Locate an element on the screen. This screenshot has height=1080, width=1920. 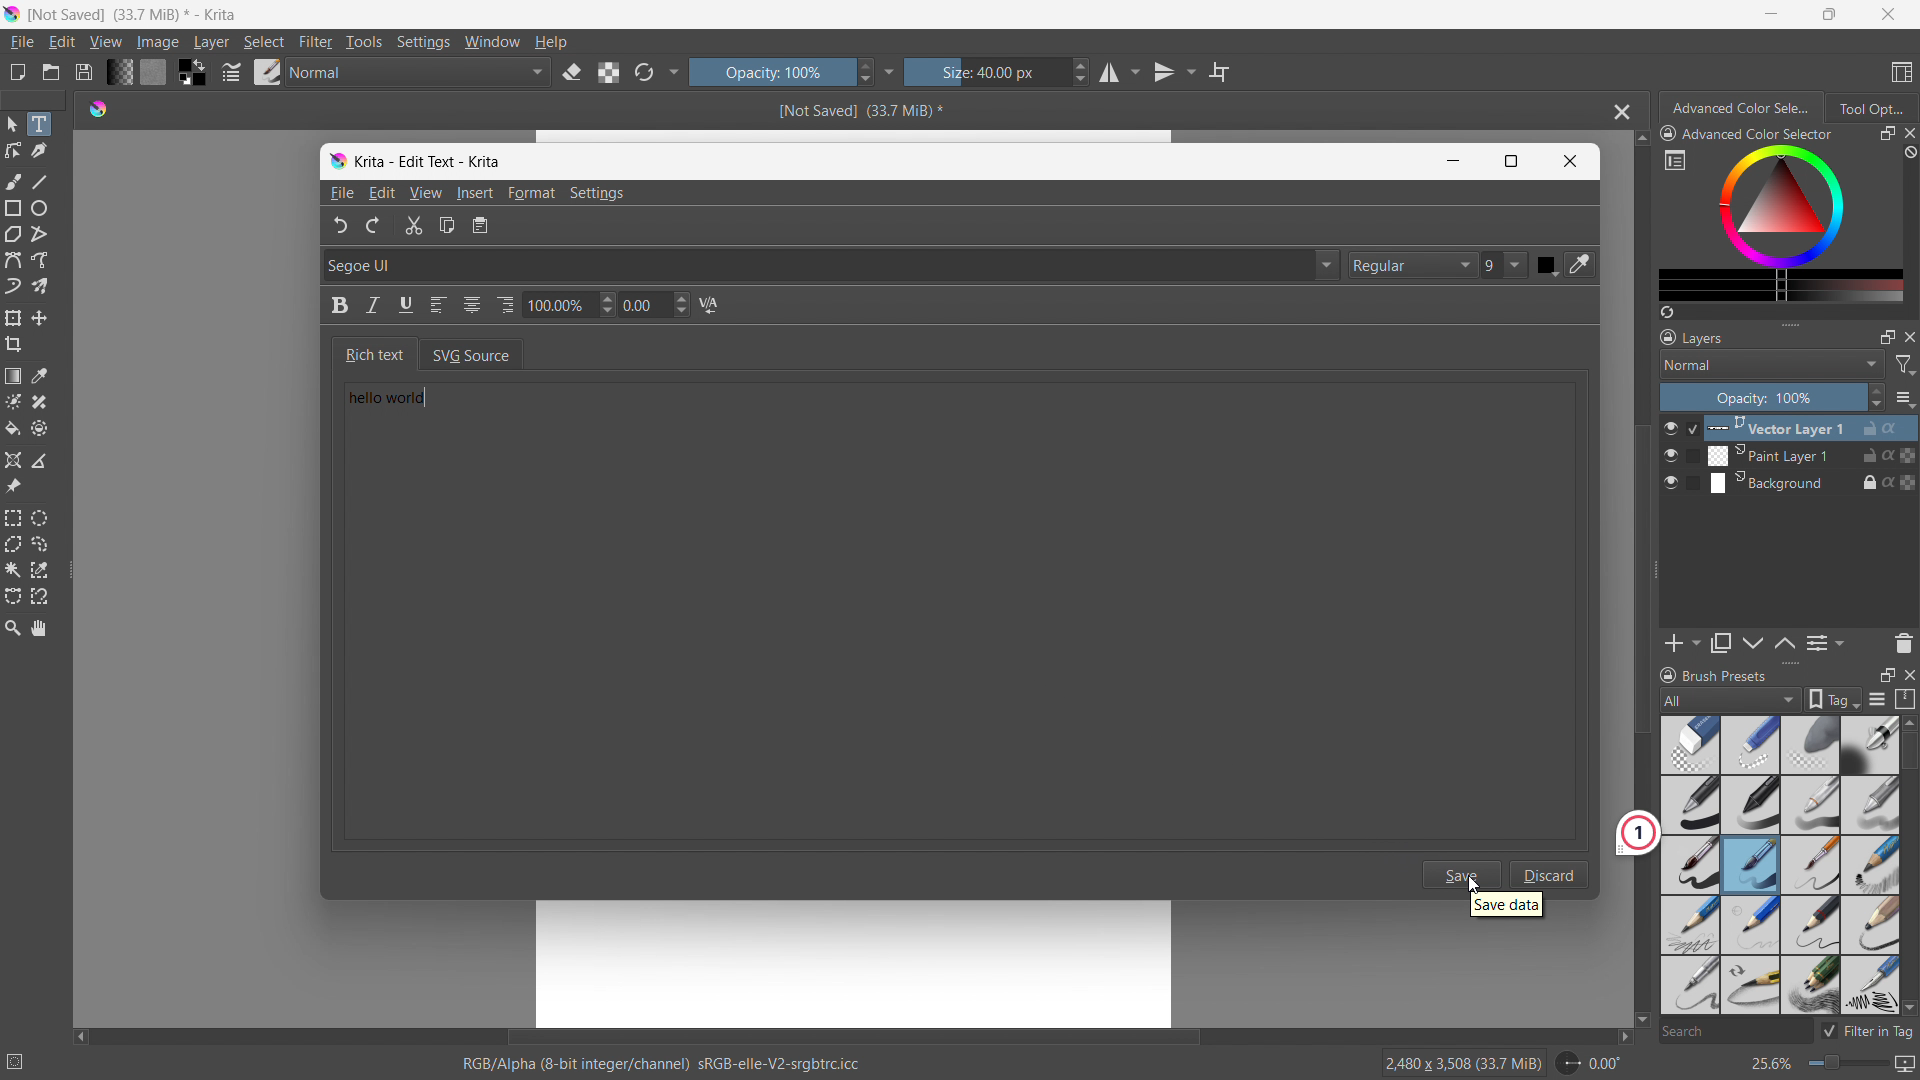
vertical mirror tool is located at coordinates (1171, 72).